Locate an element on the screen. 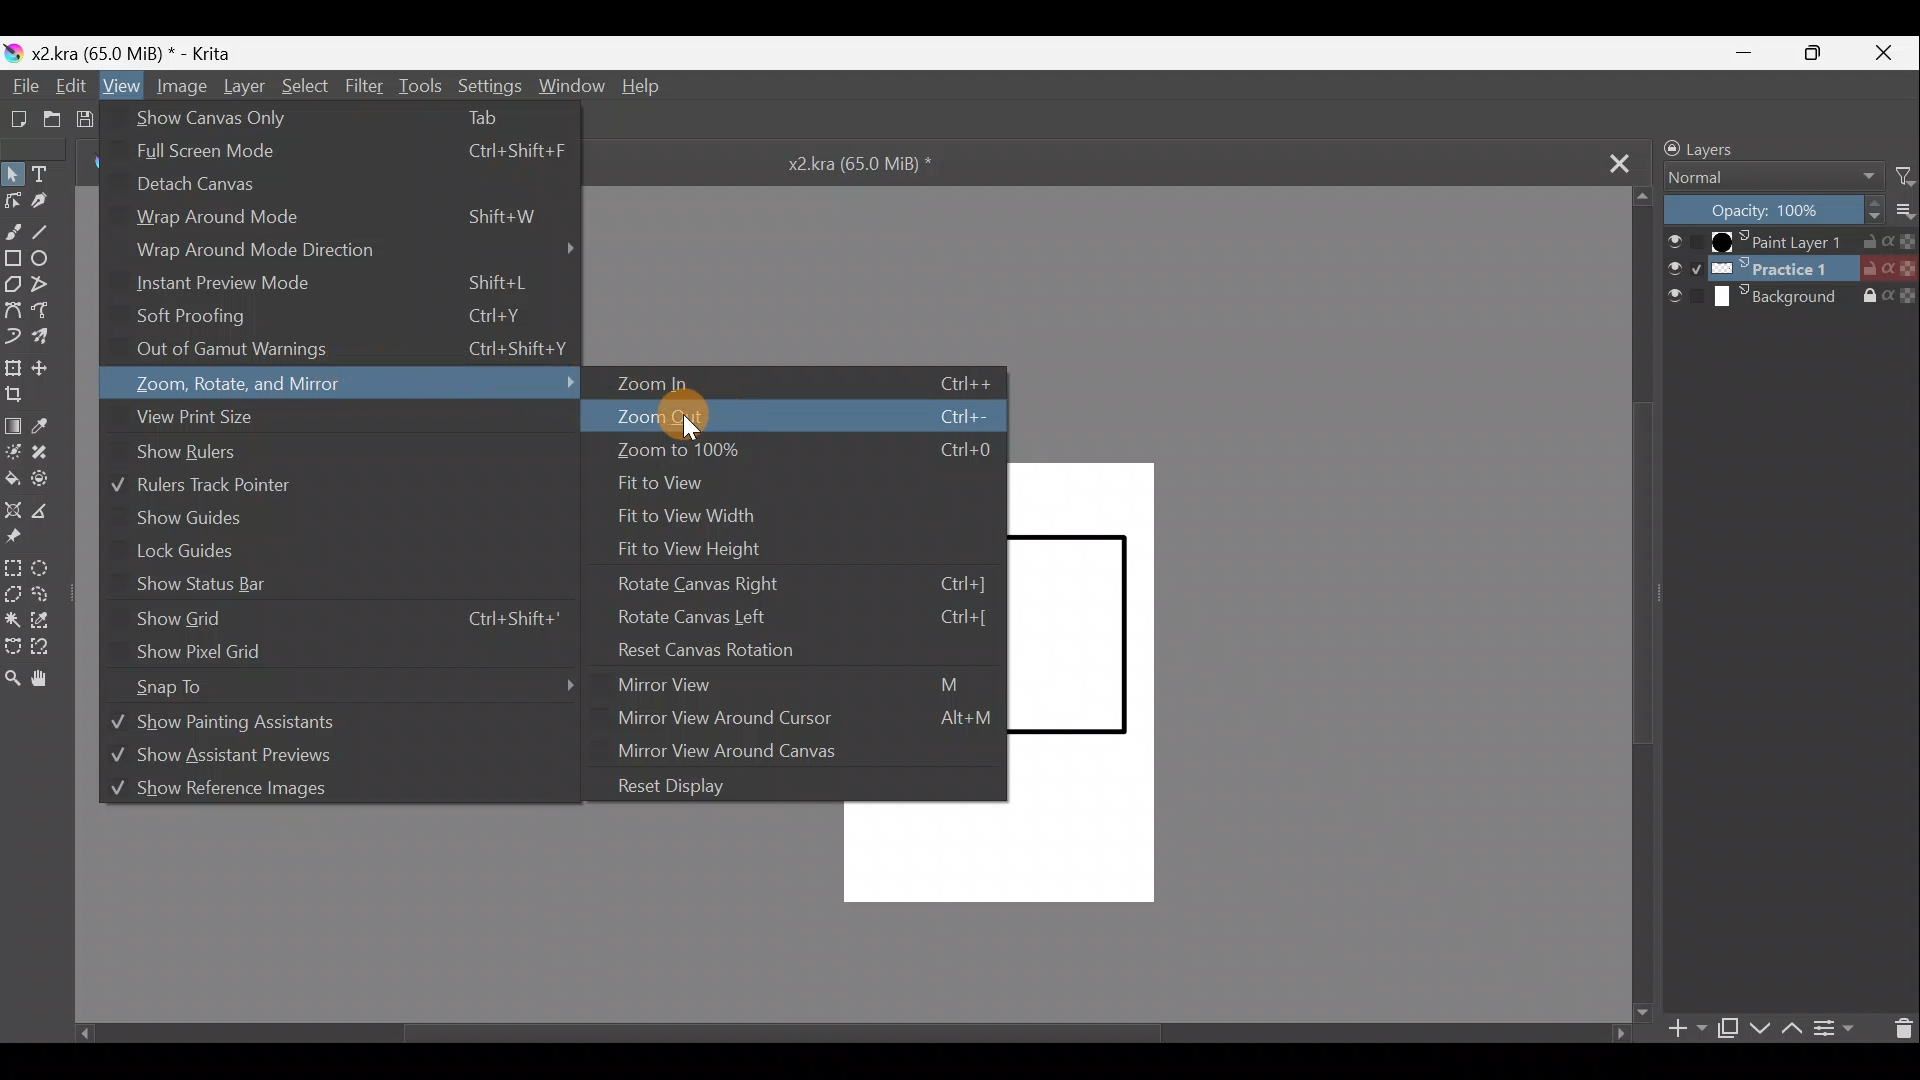 This screenshot has height=1080, width=1920. Soft proofing is located at coordinates (344, 318).